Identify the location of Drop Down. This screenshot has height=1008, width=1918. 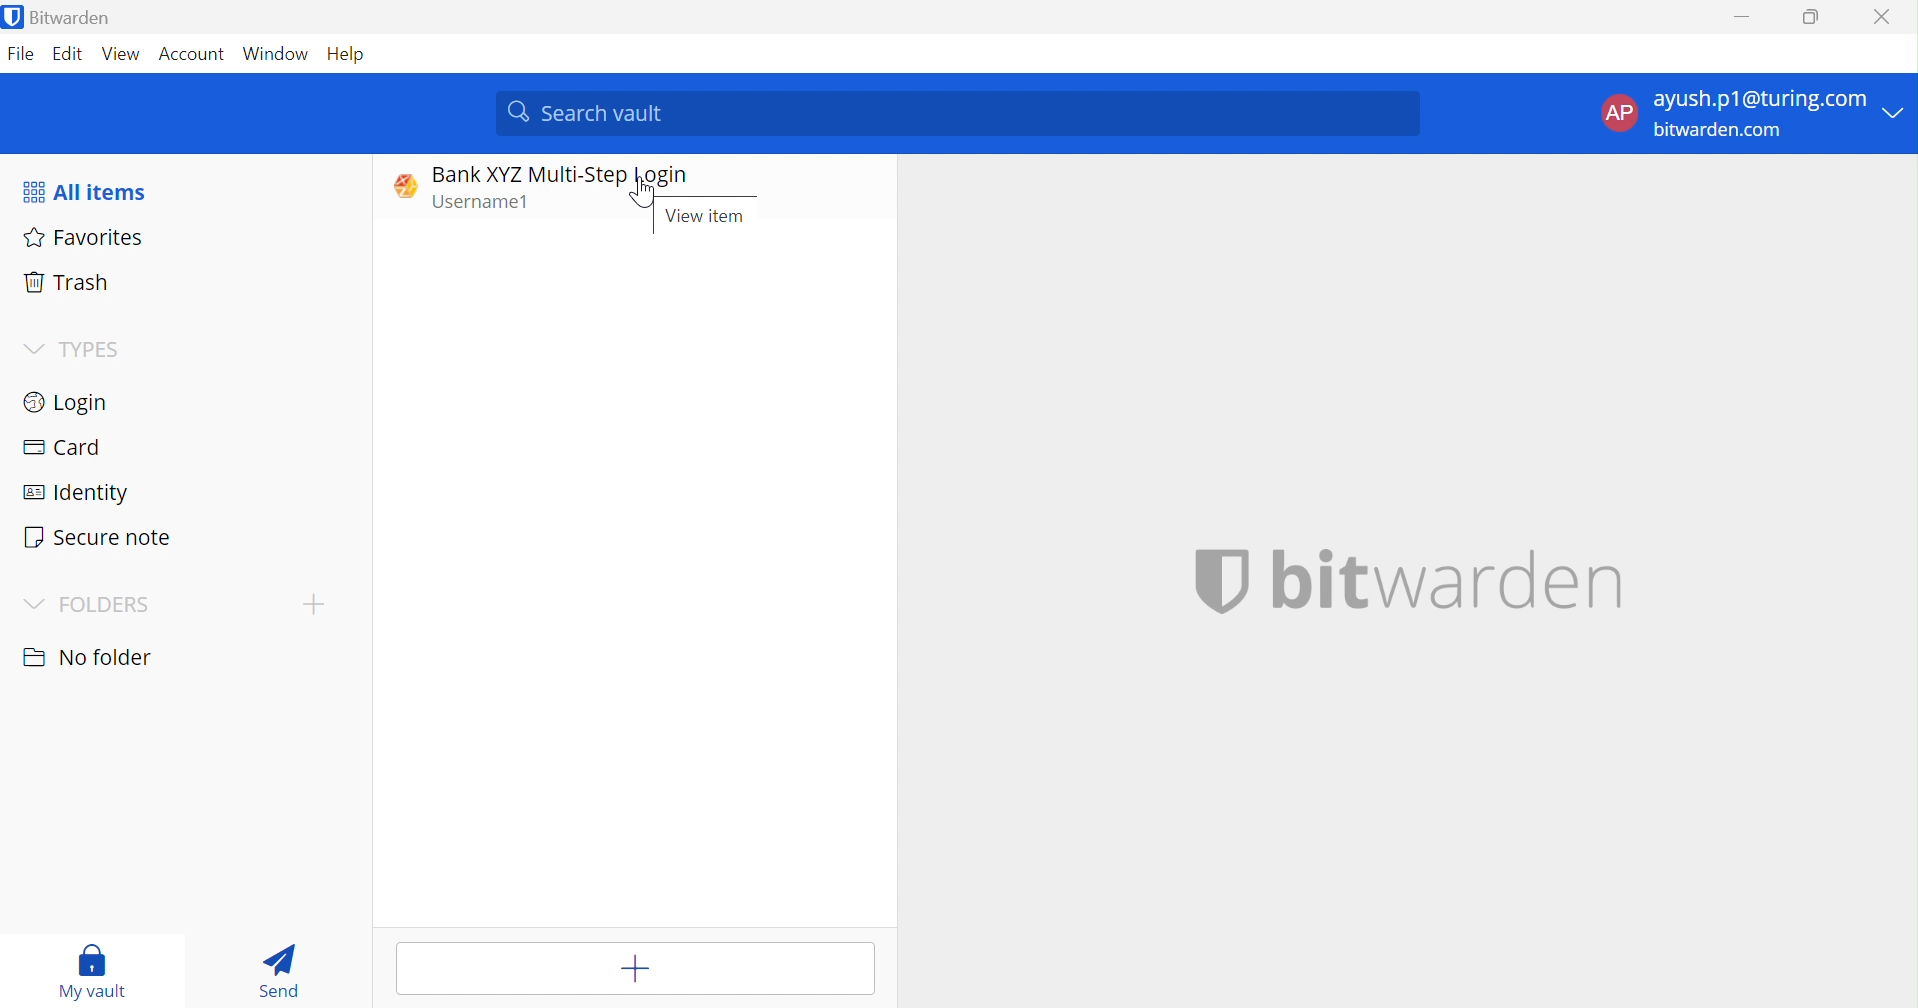
(32, 348).